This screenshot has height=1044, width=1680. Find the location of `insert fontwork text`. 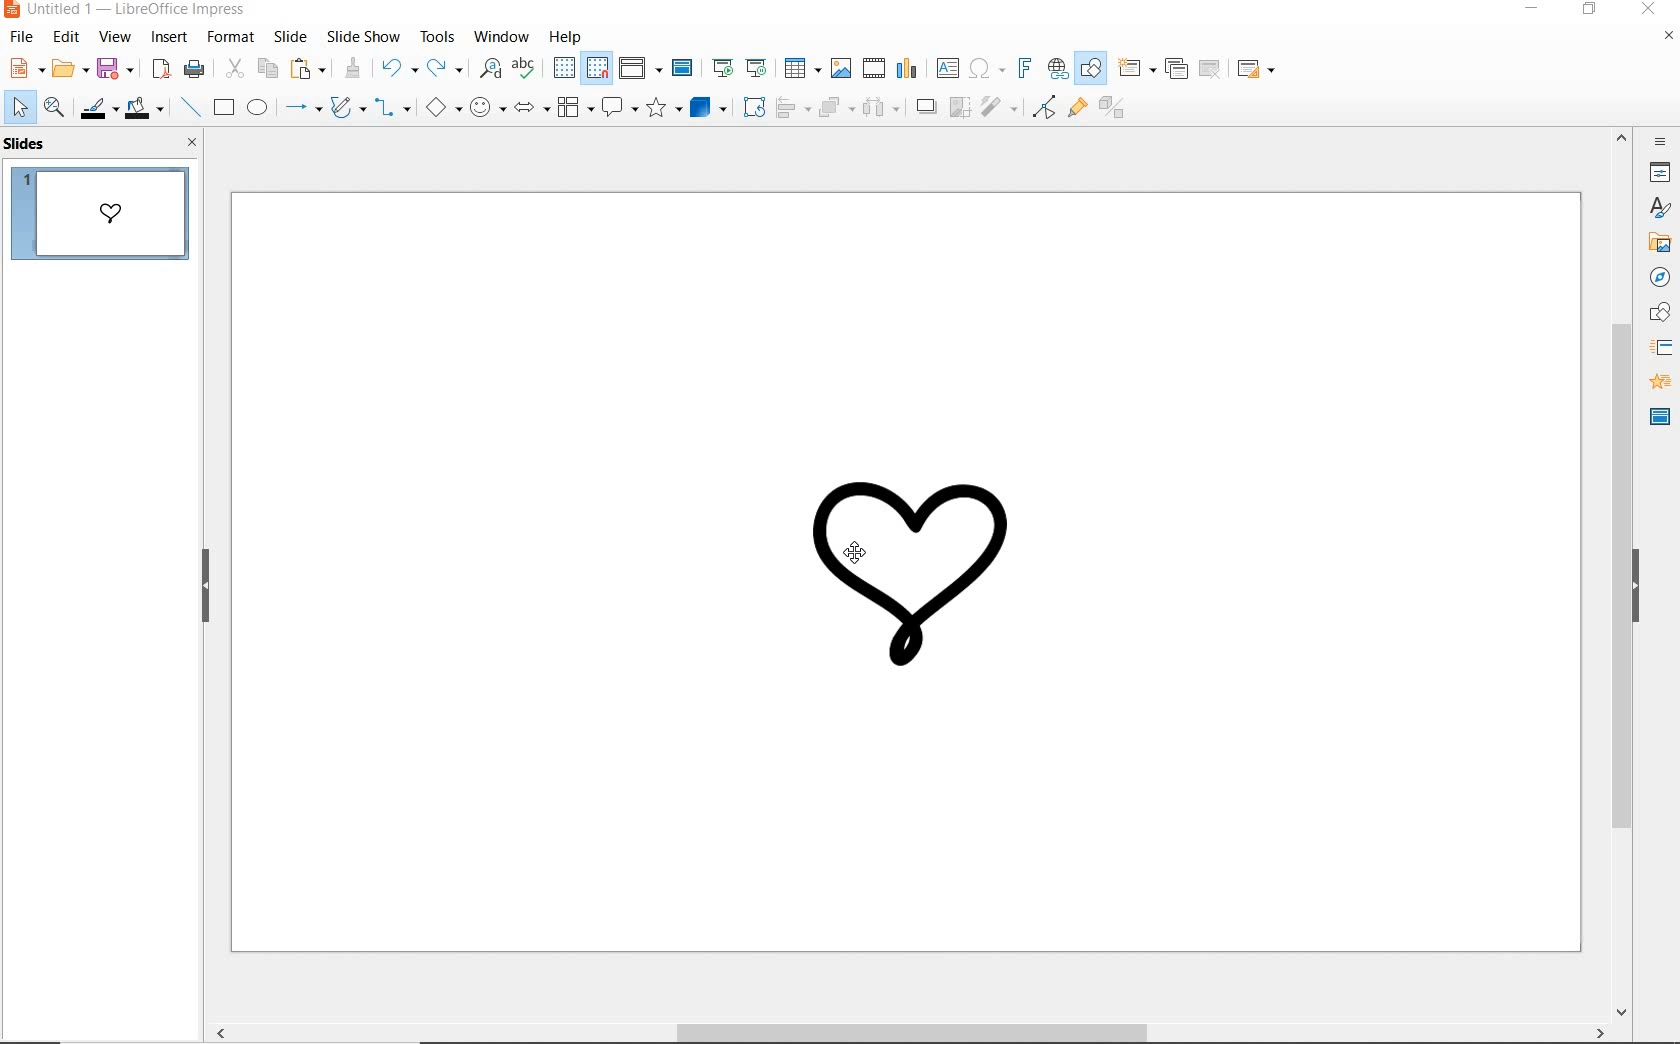

insert fontwork text is located at coordinates (1025, 67).